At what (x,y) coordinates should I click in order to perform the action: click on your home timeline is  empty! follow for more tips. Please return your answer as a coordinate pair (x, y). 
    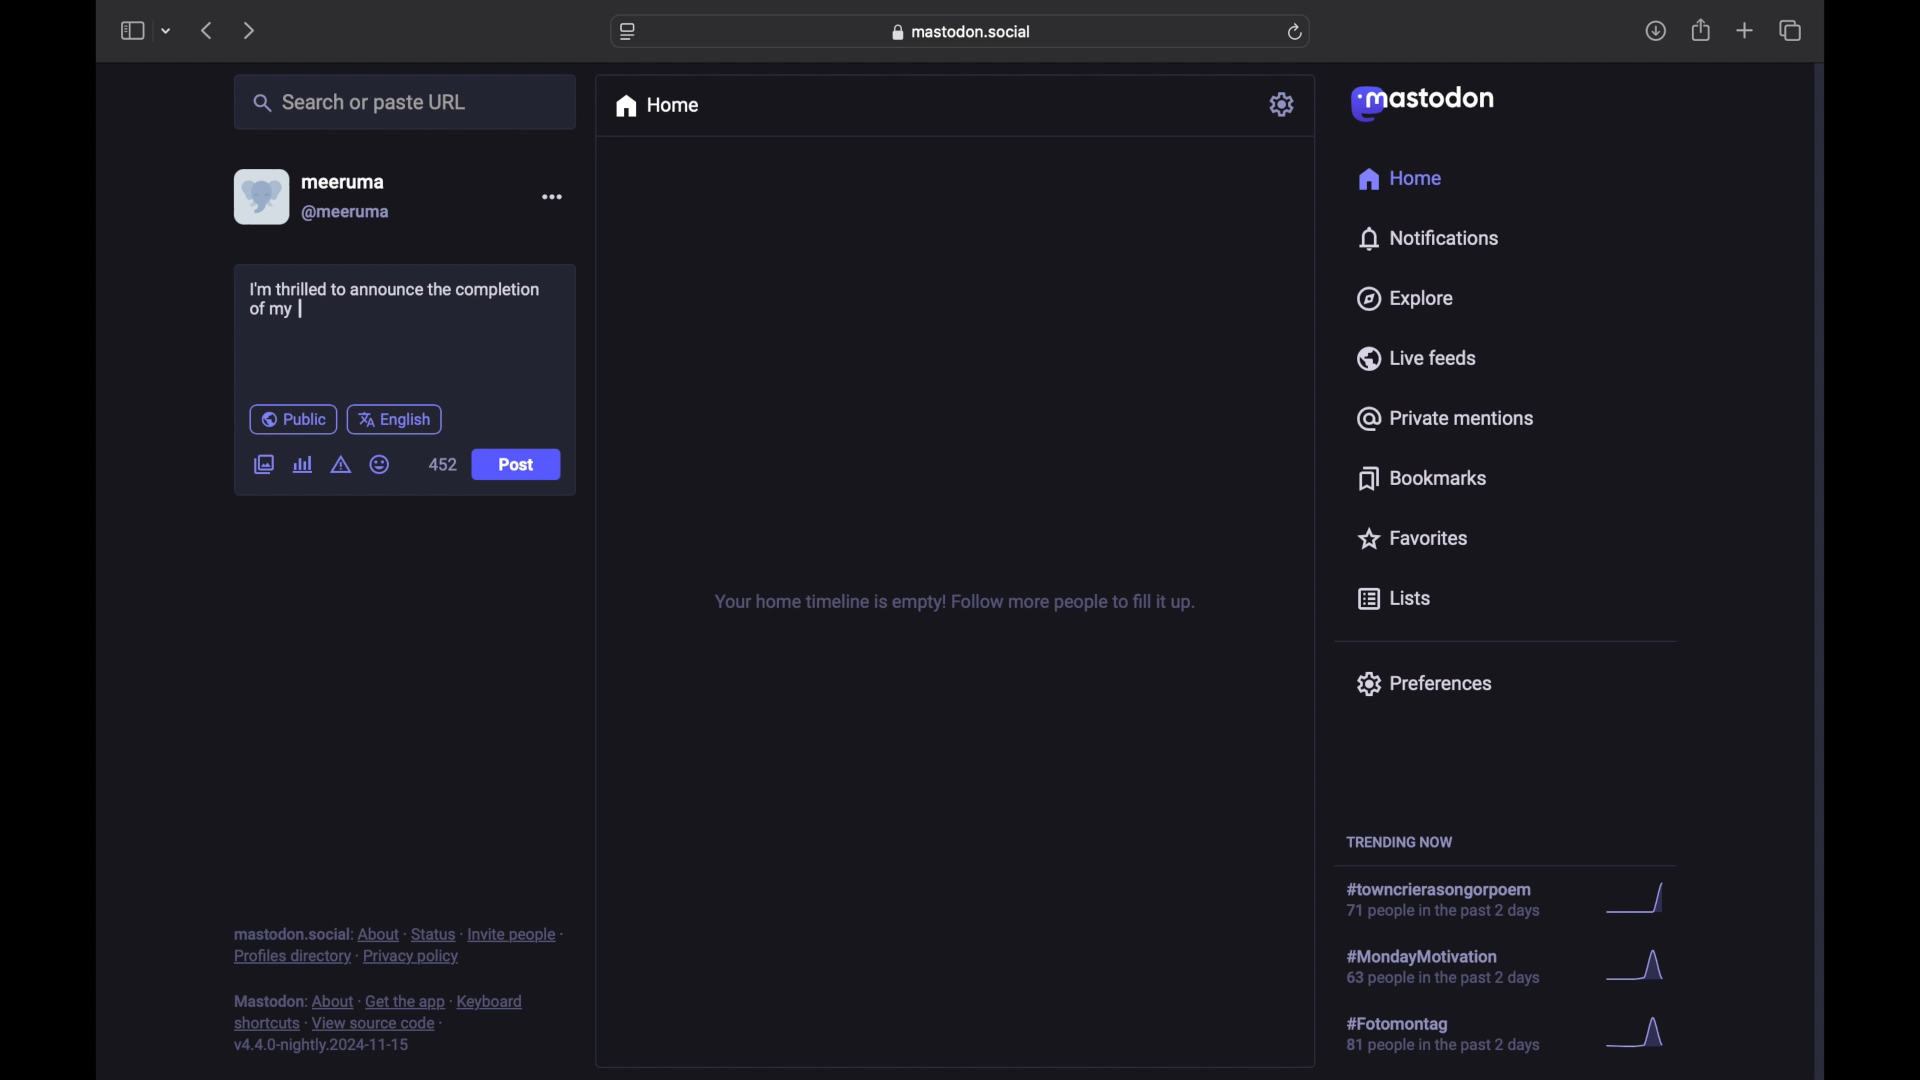
    Looking at the image, I should click on (952, 603).